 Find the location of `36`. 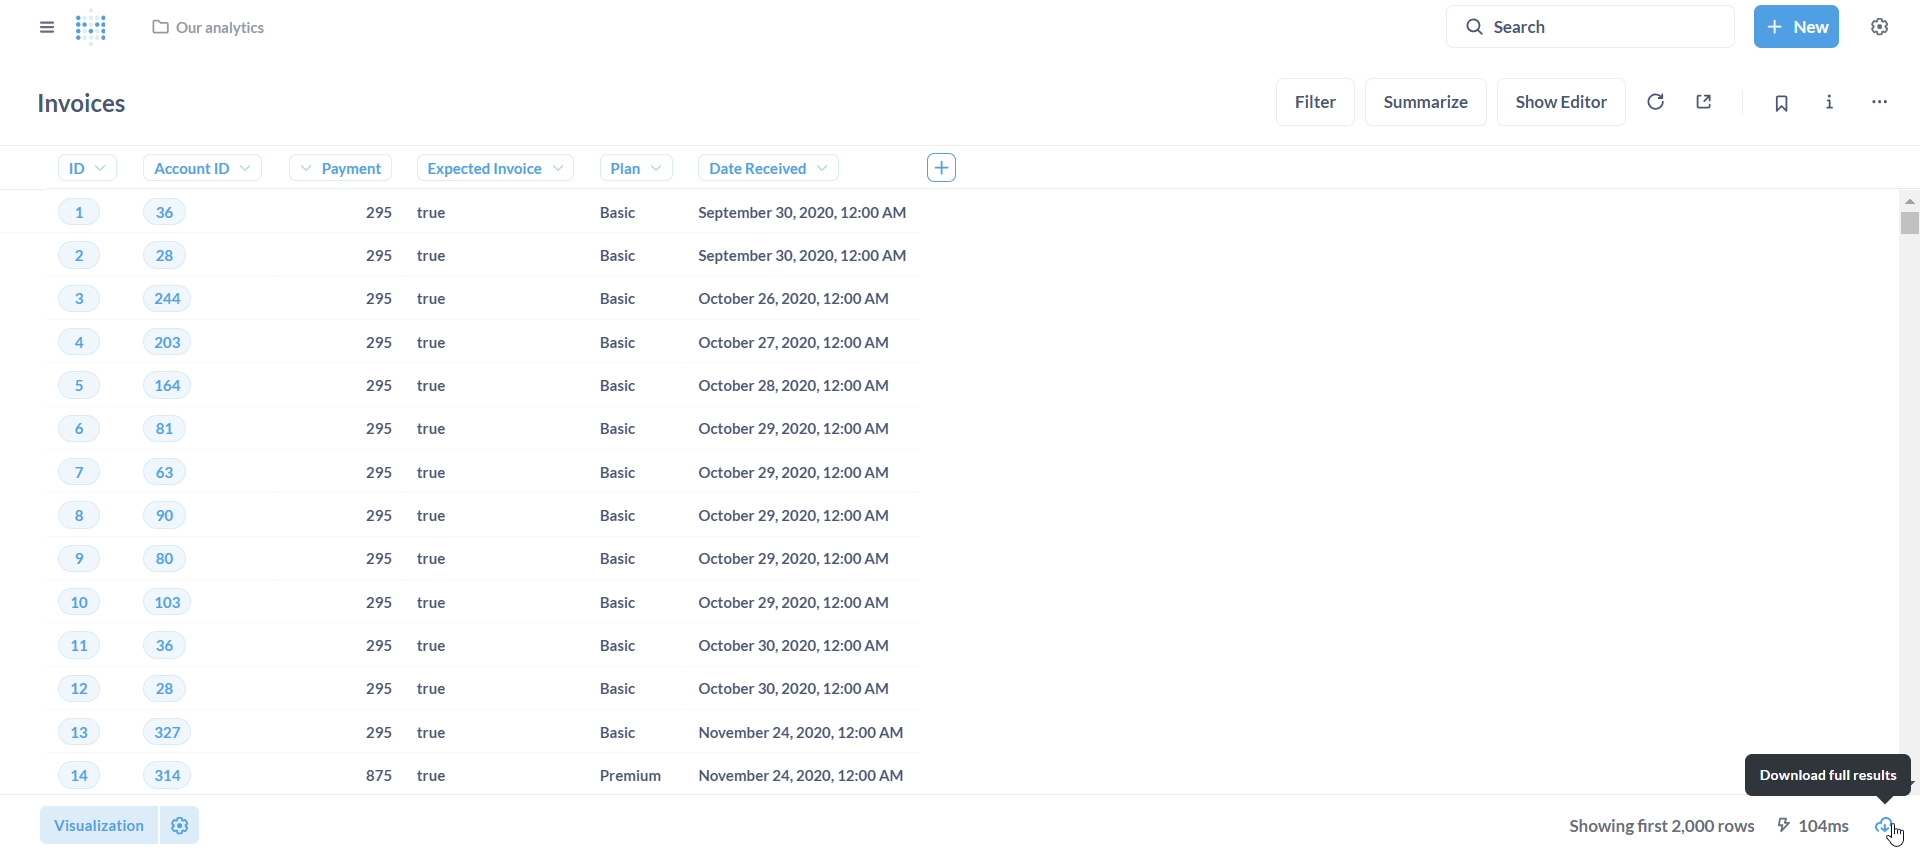

36 is located at coordinates (155, 645).